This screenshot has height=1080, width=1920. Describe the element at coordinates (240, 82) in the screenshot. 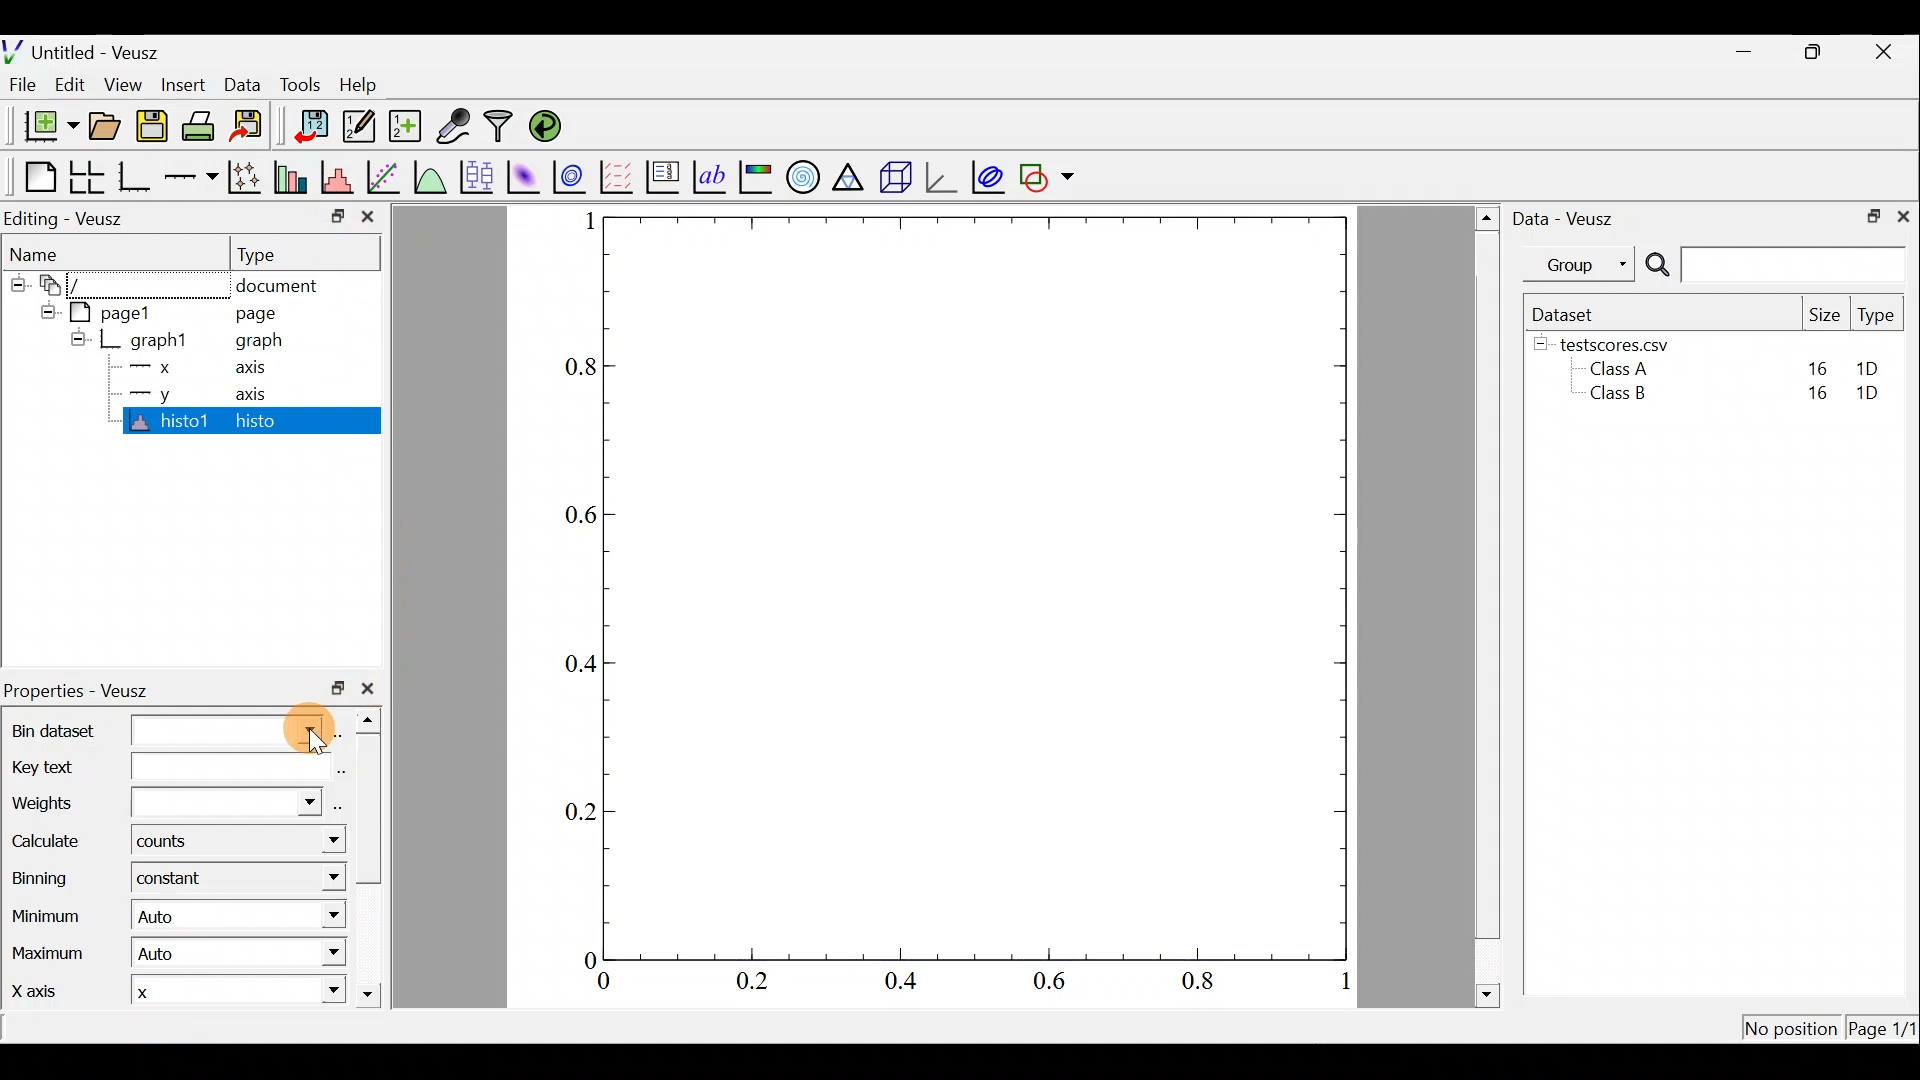

I see `Data` at that location.